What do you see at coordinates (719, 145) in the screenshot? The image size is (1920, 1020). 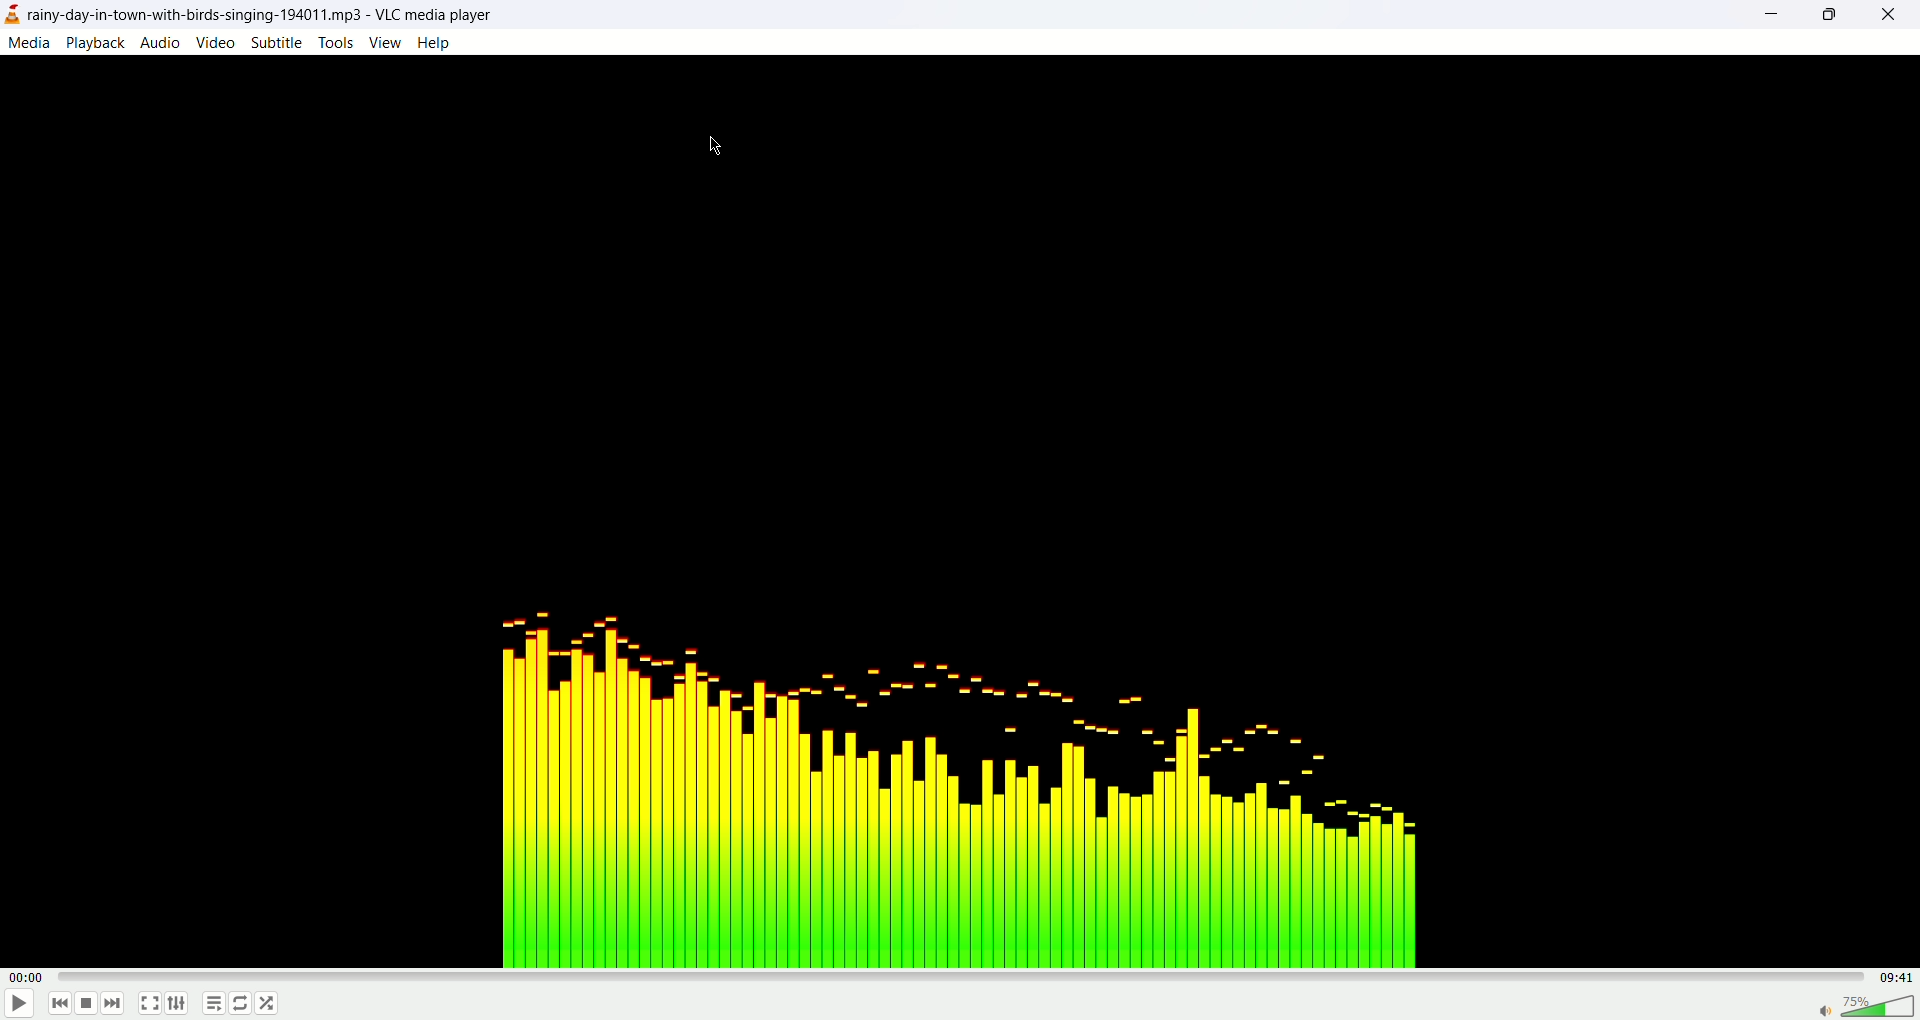 I see `cursor` at bounding box center [719, 145].